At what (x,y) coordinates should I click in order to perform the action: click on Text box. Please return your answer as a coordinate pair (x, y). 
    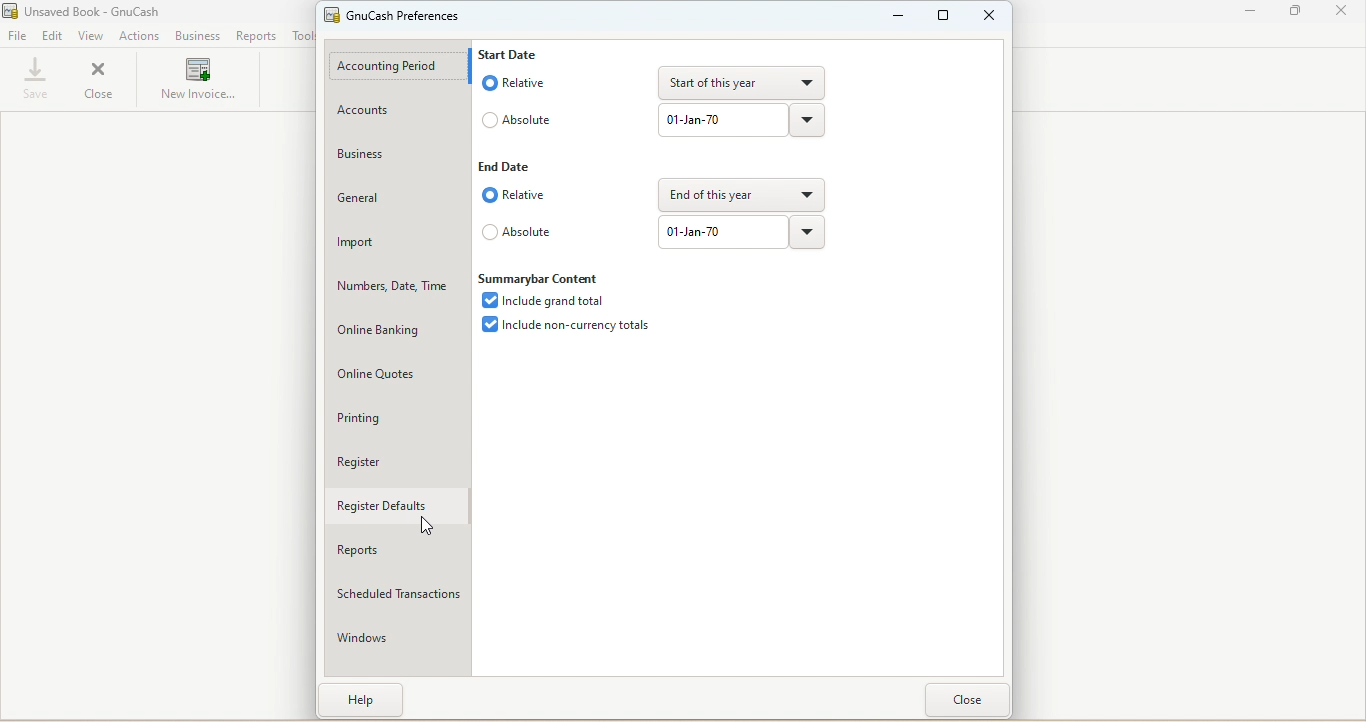
    Looking at the image, I should click on (719, 233).